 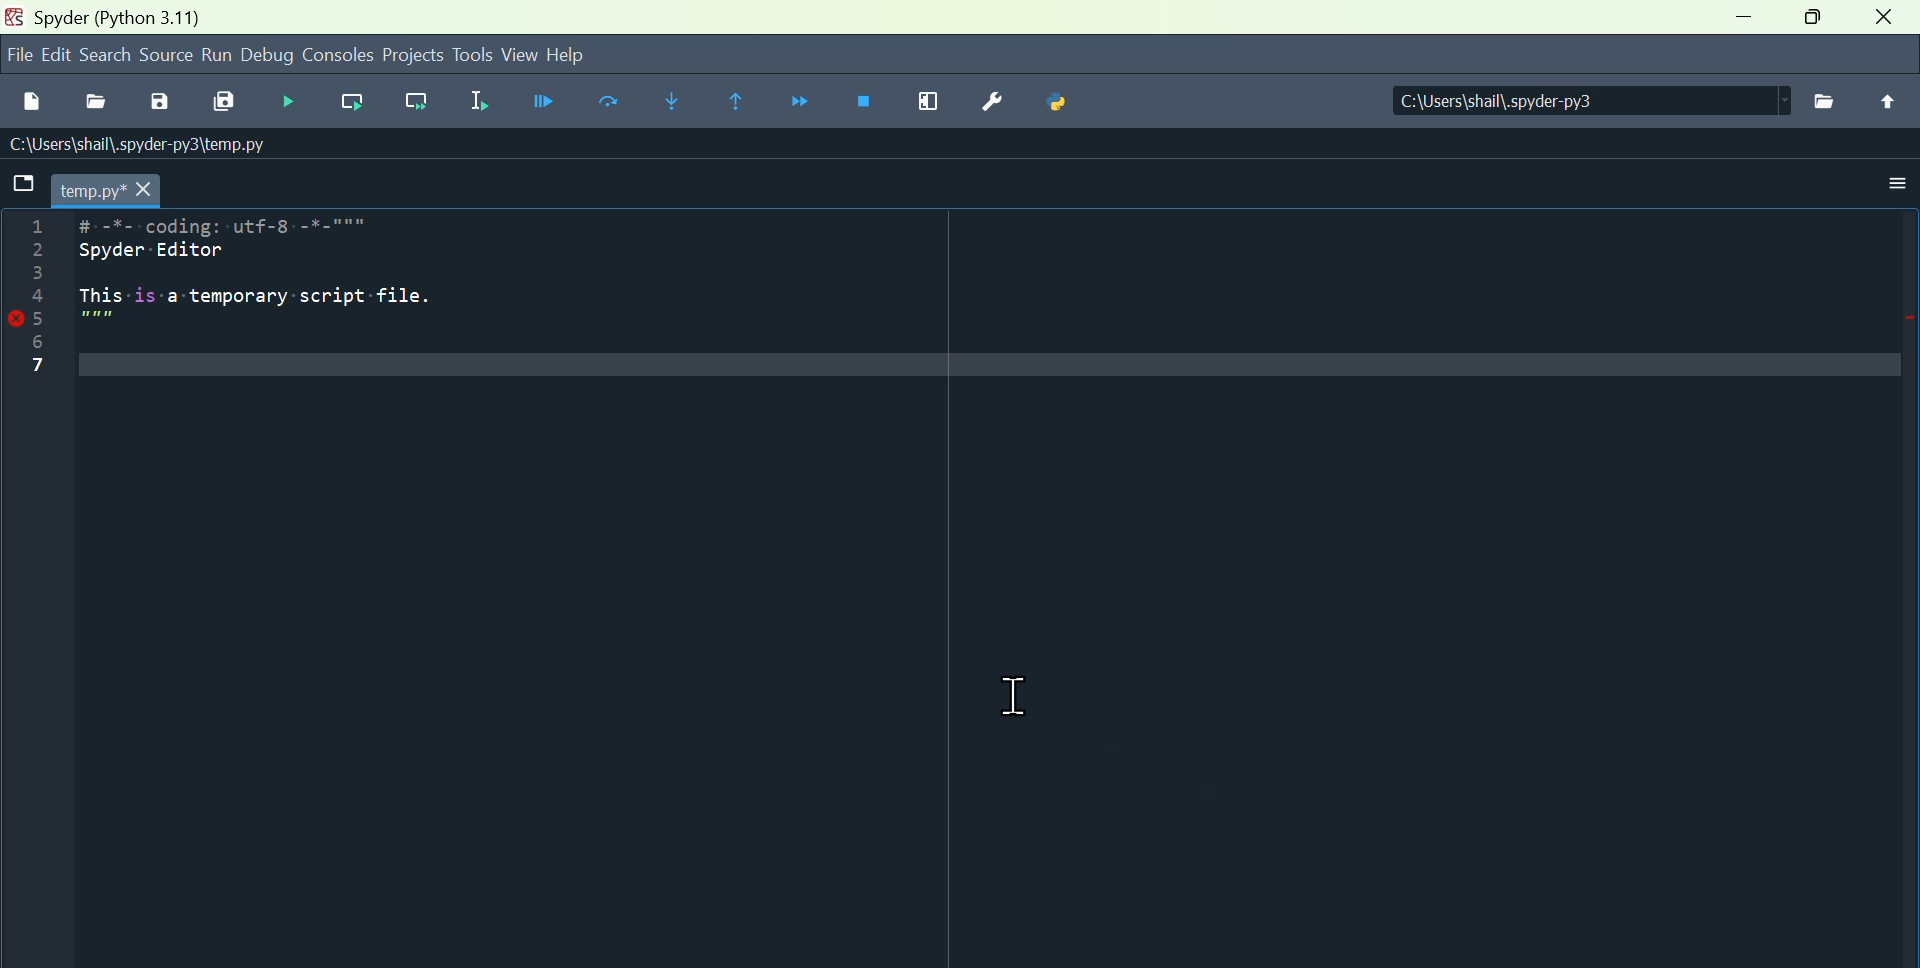 I want to click on Search, so click(x=109, y=57).